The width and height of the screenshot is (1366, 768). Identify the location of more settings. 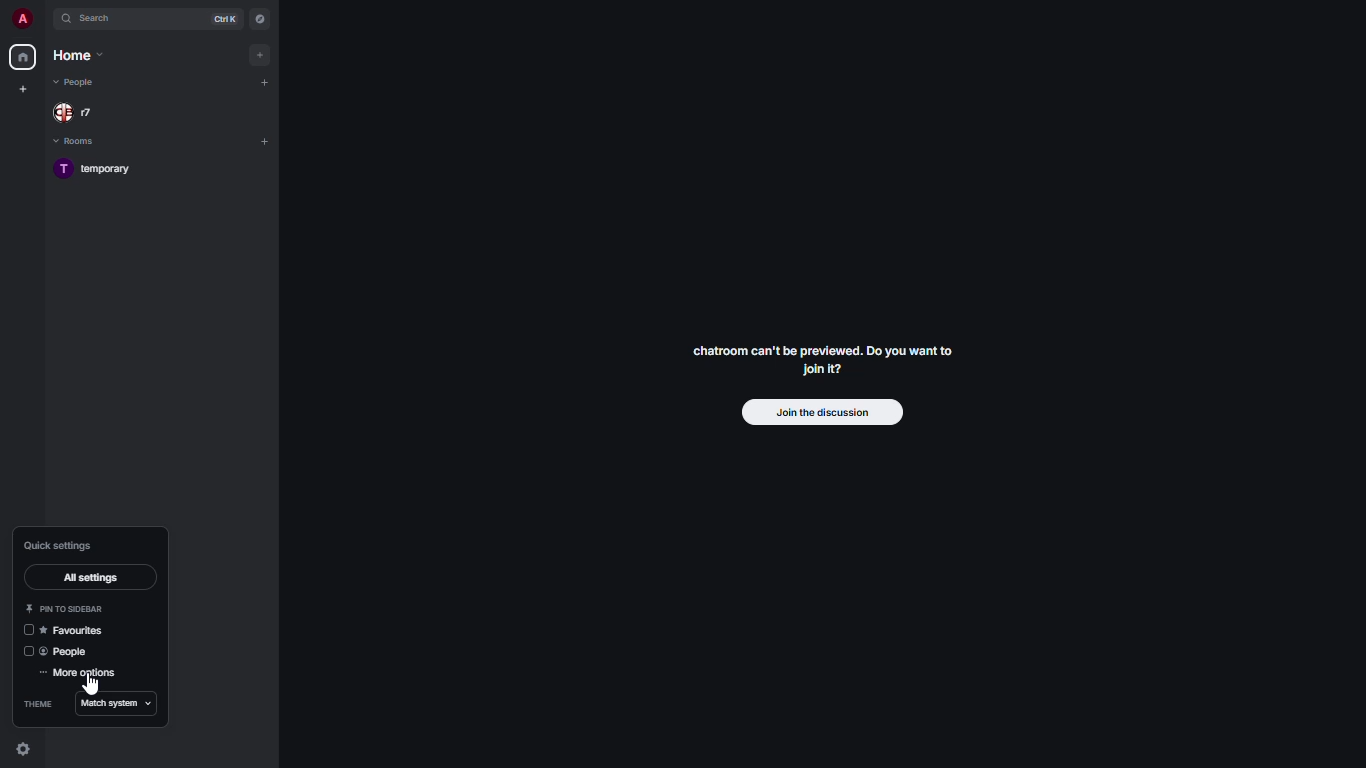
(80, 674).